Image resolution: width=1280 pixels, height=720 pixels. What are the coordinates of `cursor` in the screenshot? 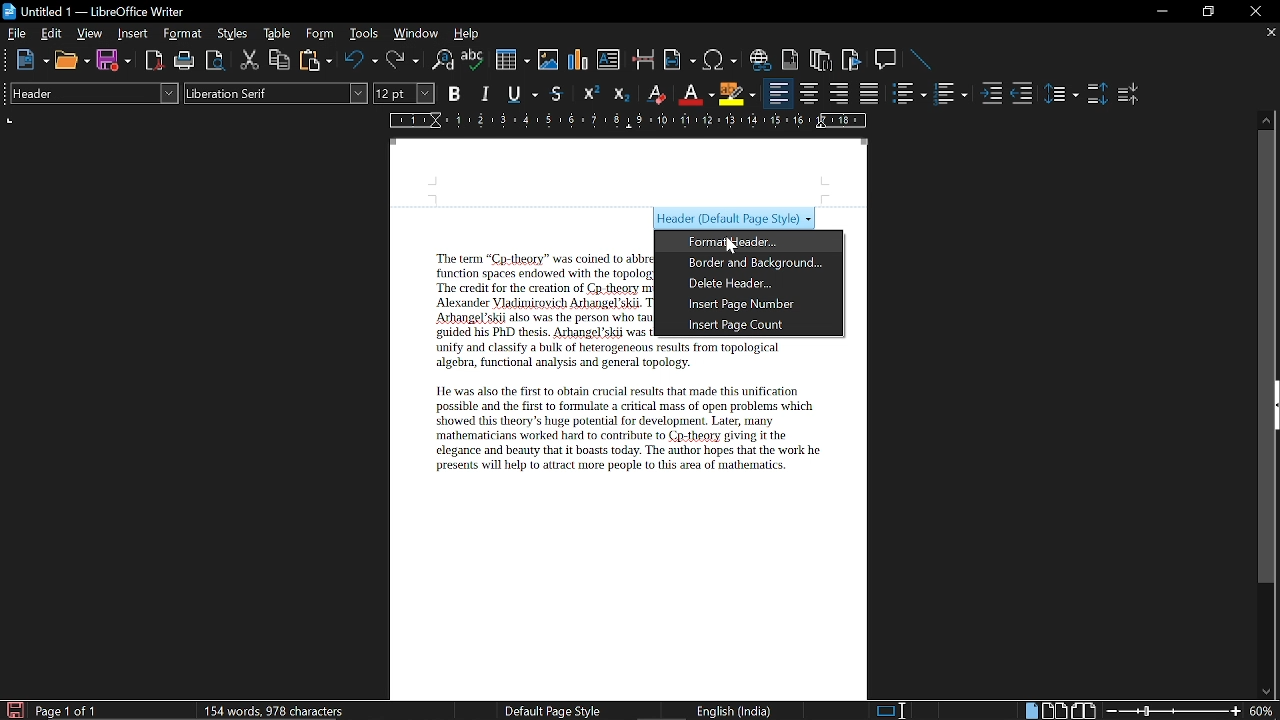 It's located at (731, 247).